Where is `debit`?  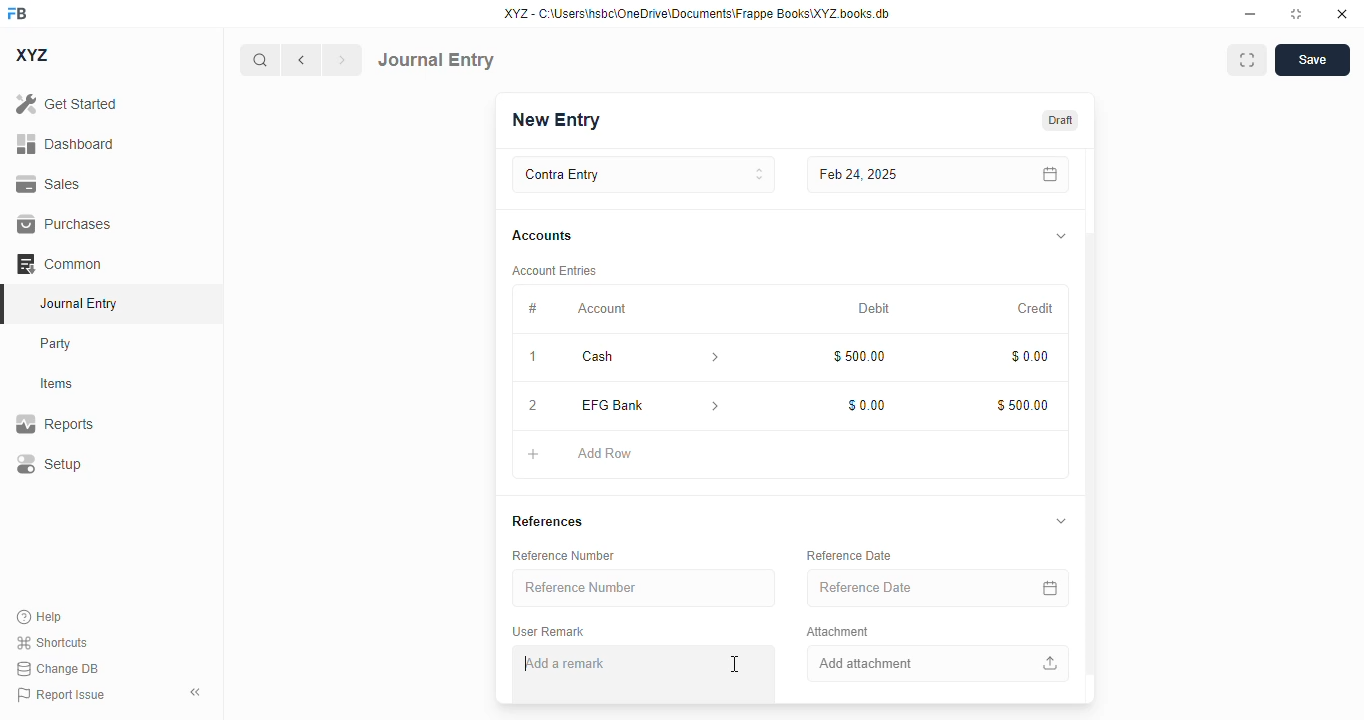 debit is located at coordinates (873, 309).